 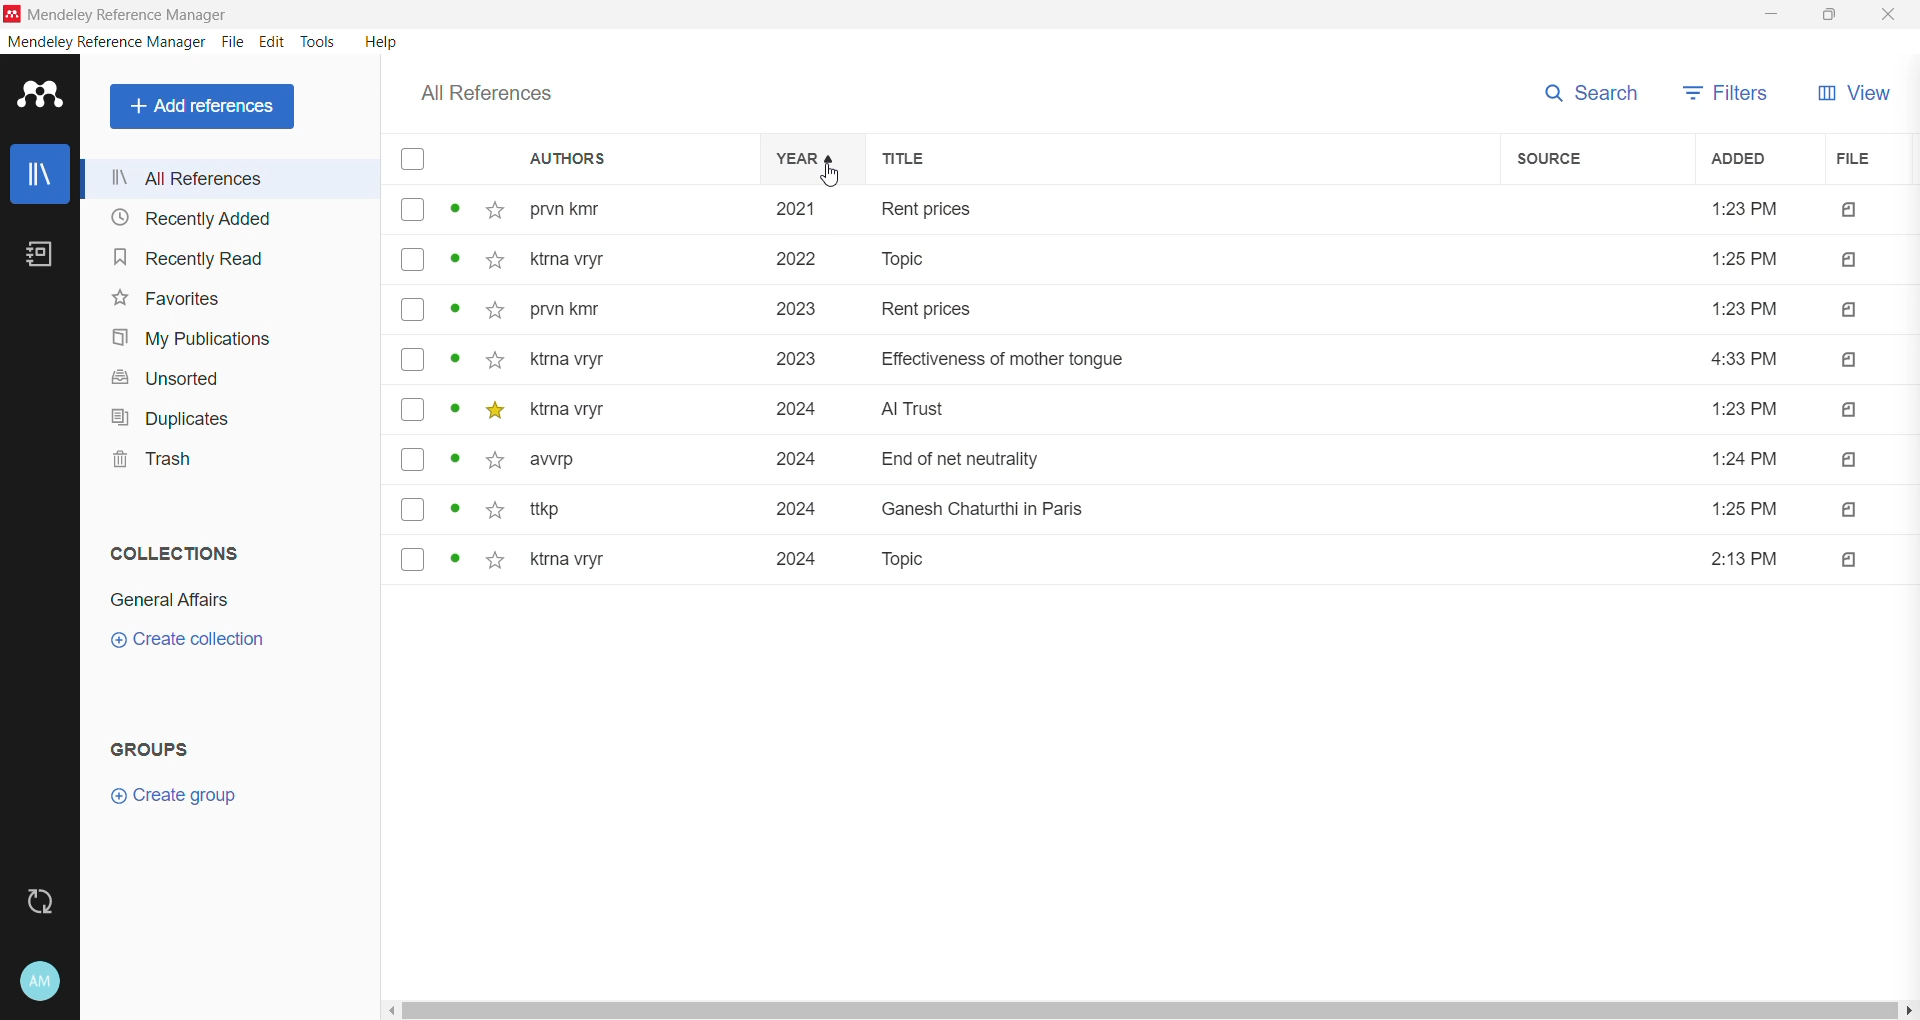 I want to click on file type, so click(x=1852, y=509).